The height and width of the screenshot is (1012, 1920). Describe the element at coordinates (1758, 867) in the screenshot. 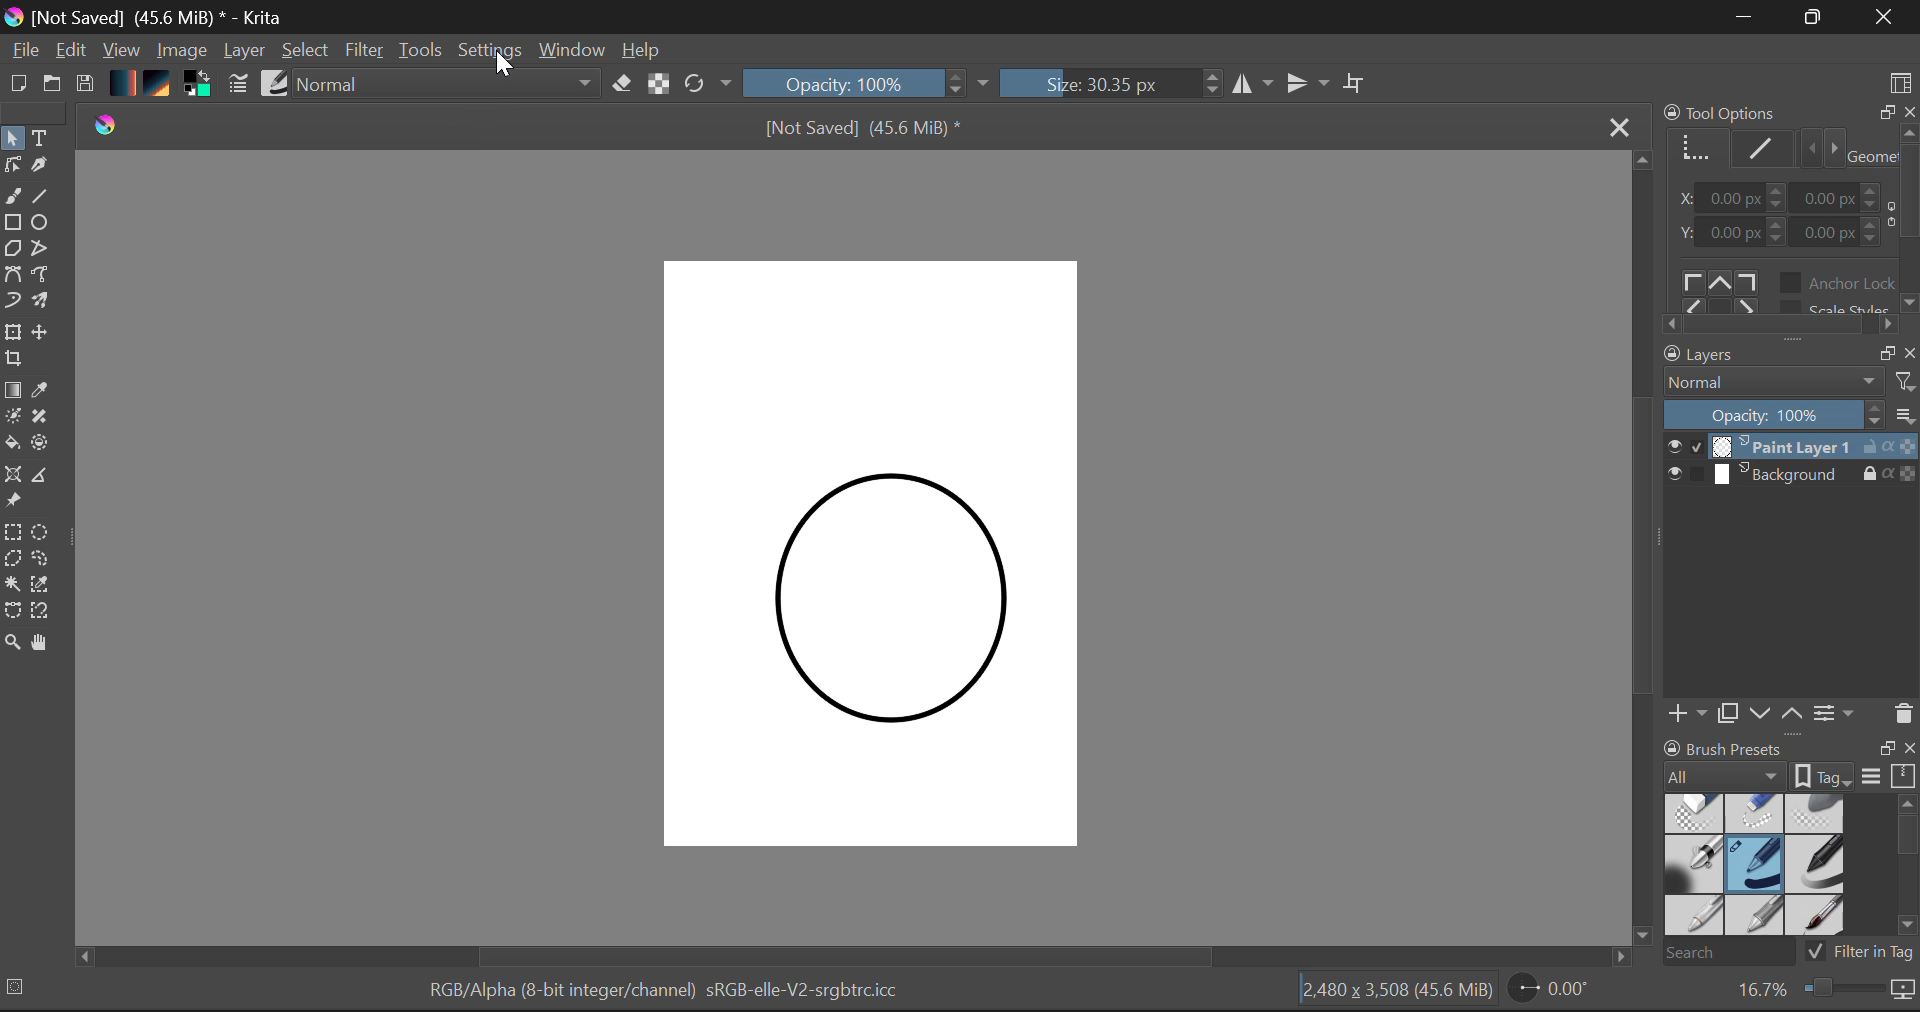

I see `Brush Presets` at that location.